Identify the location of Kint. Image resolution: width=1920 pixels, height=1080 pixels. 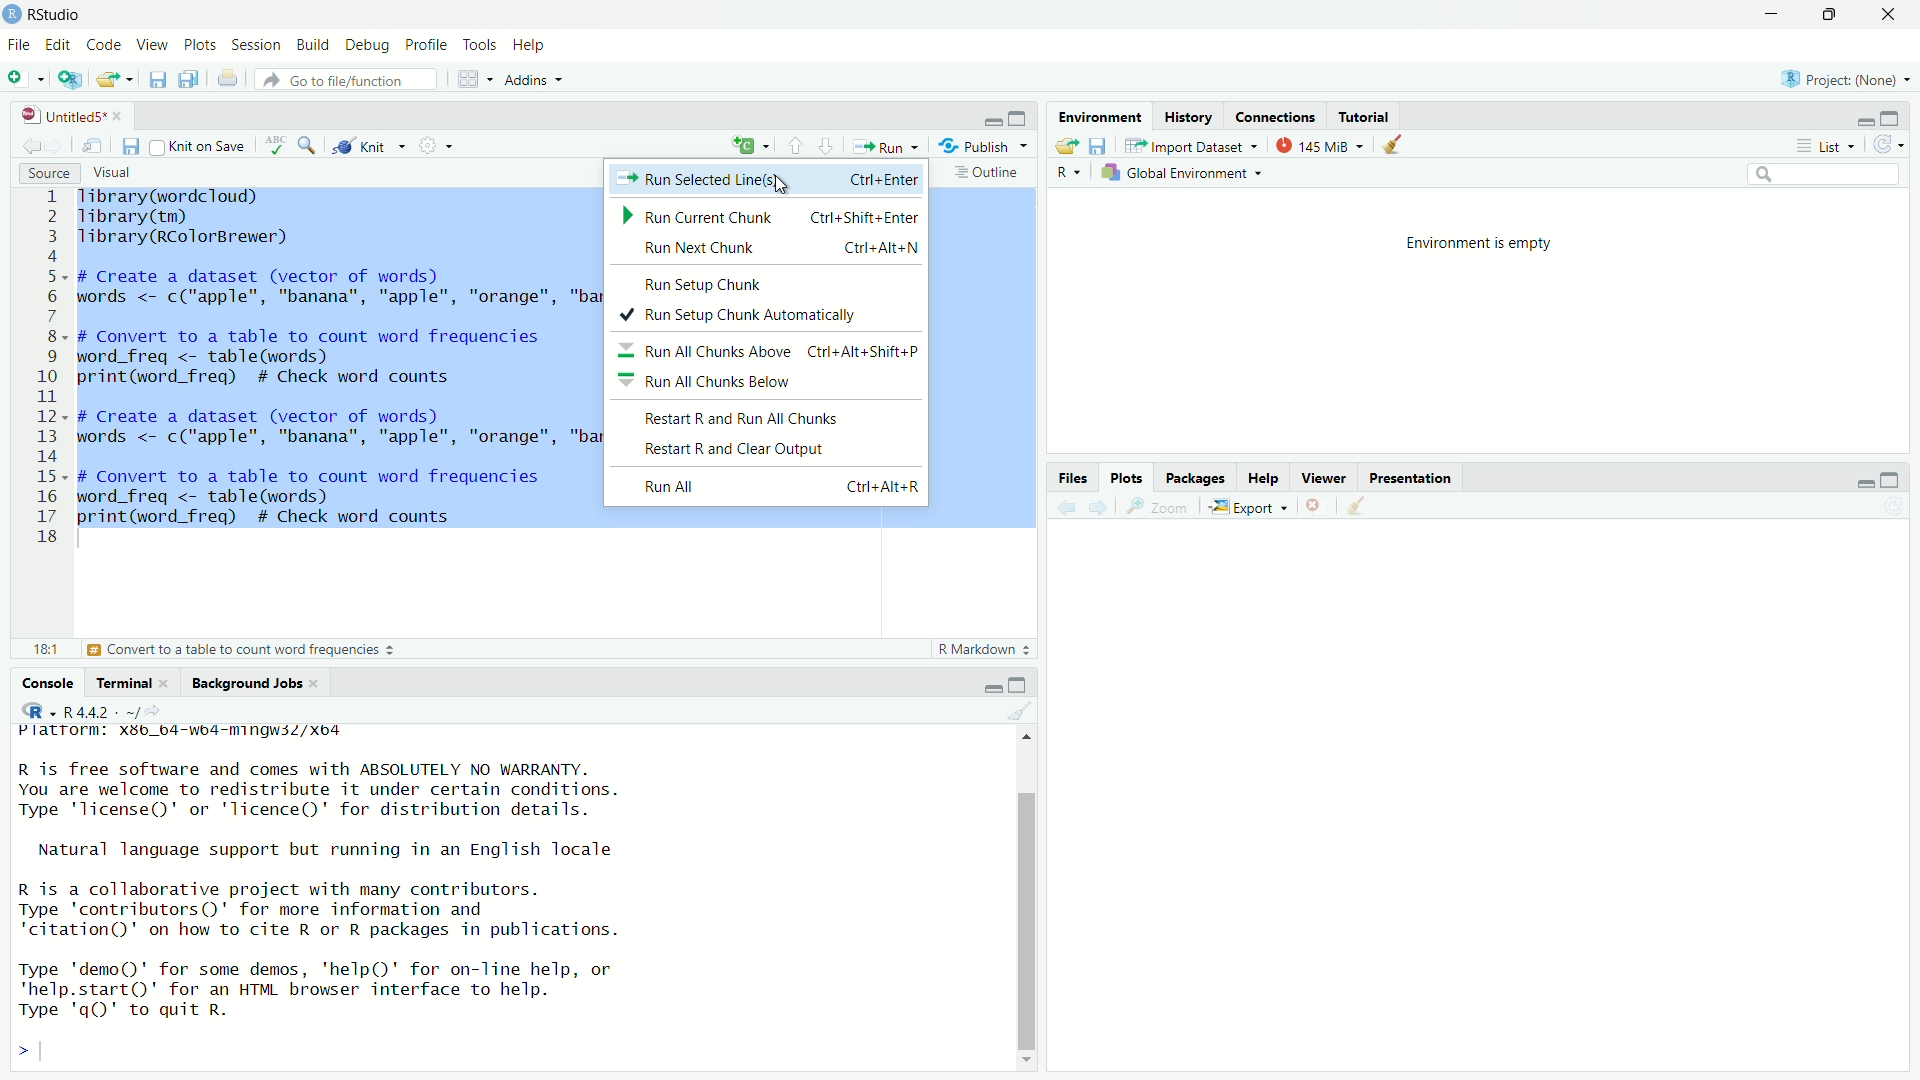
(368, 143).